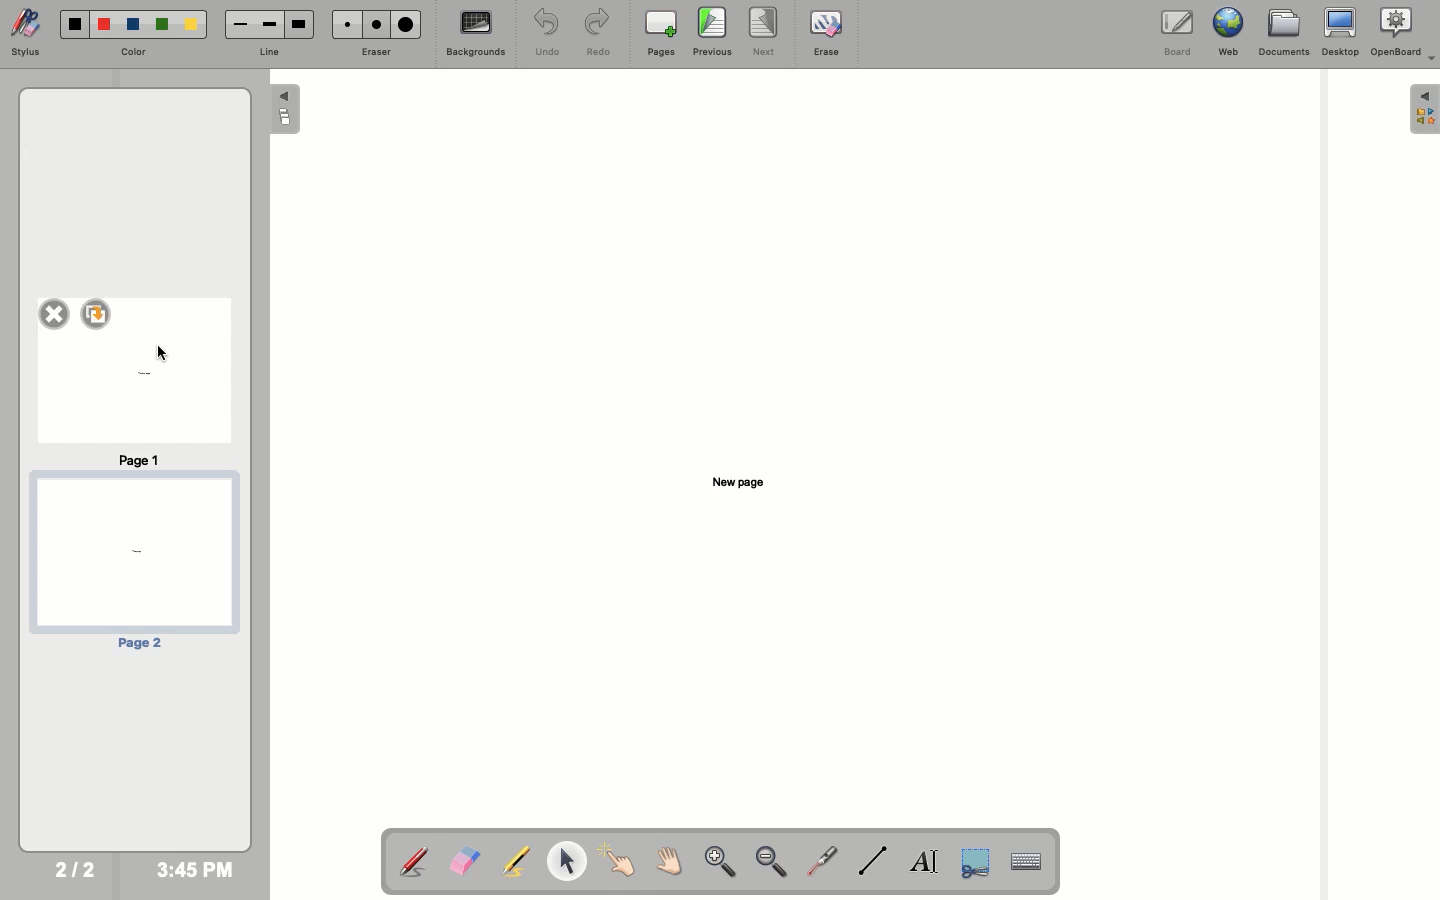 Image resolution: width=1440 pixels, height=900 pixels. I want to click on Display virtual keyboard, so click(1036, 863).